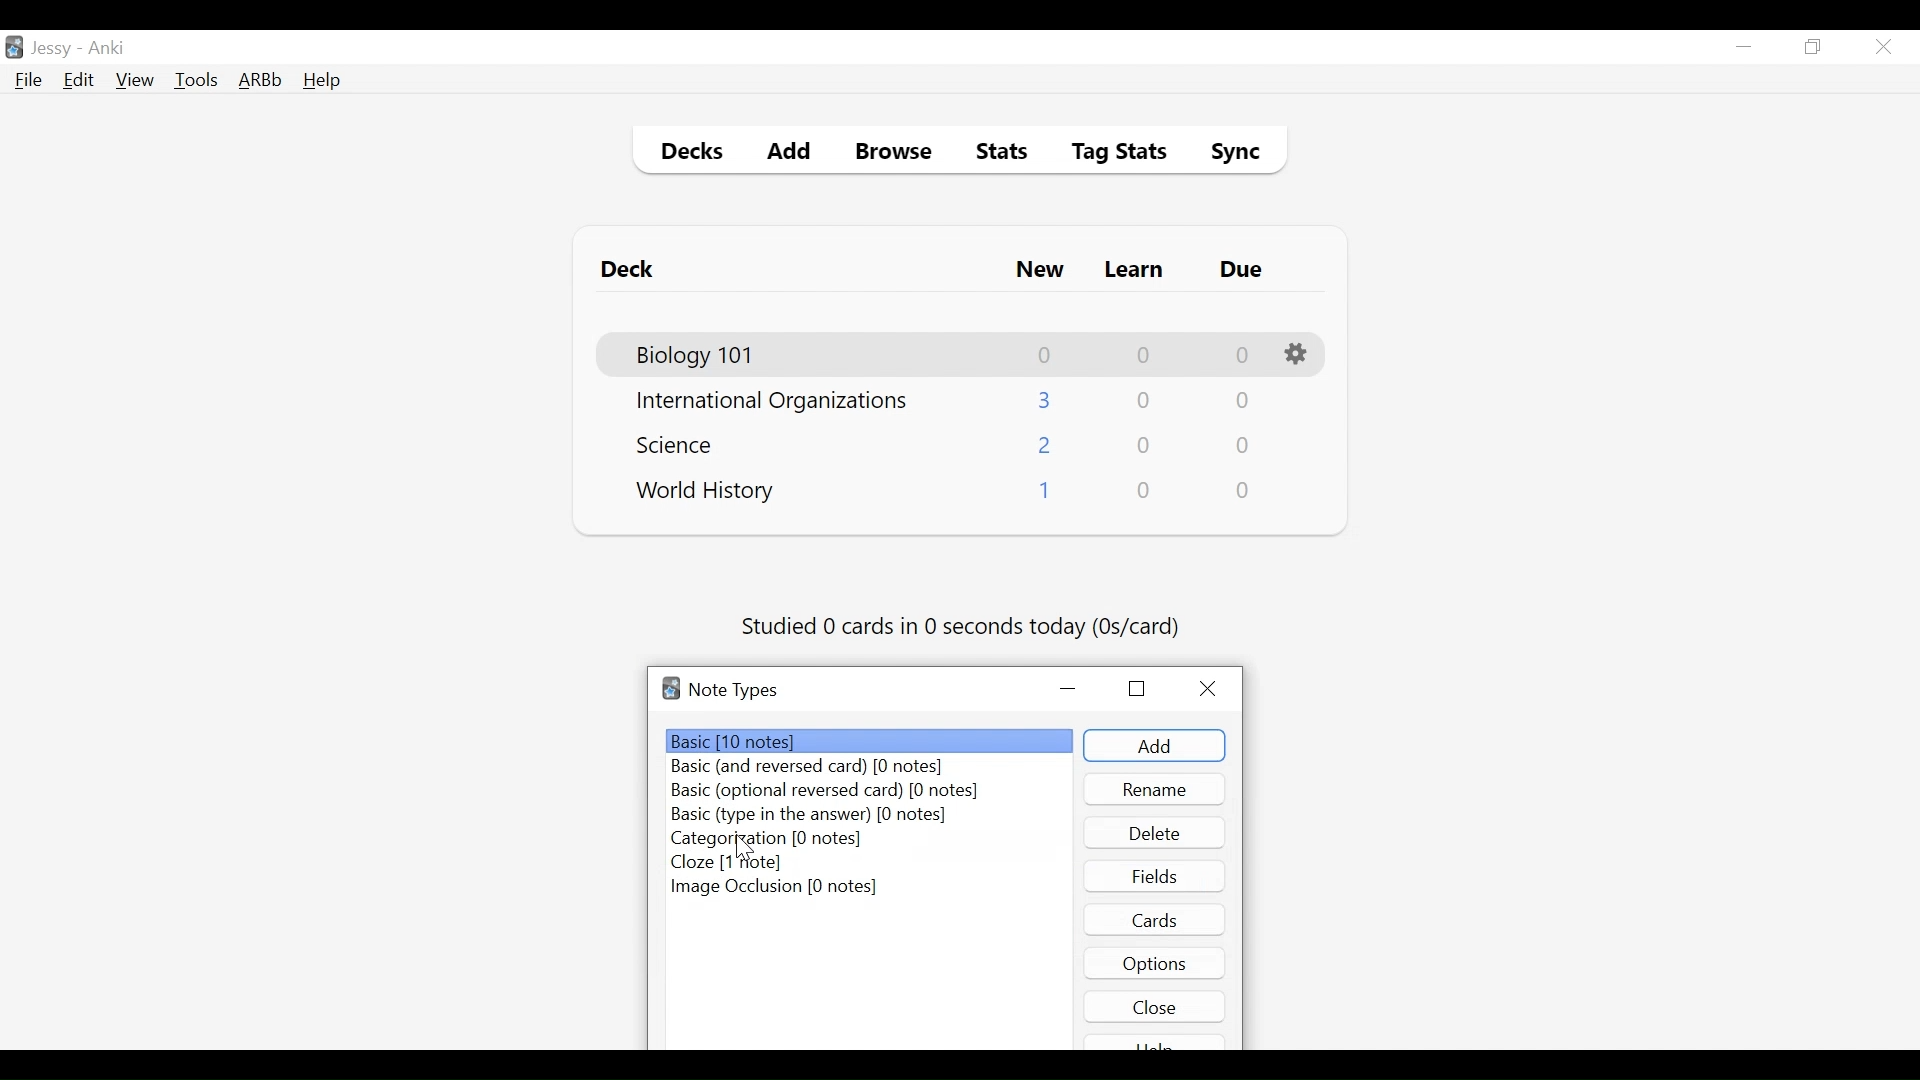 The image size is (1920, 1080). I want to click on Deck Name, so click(697, 356).